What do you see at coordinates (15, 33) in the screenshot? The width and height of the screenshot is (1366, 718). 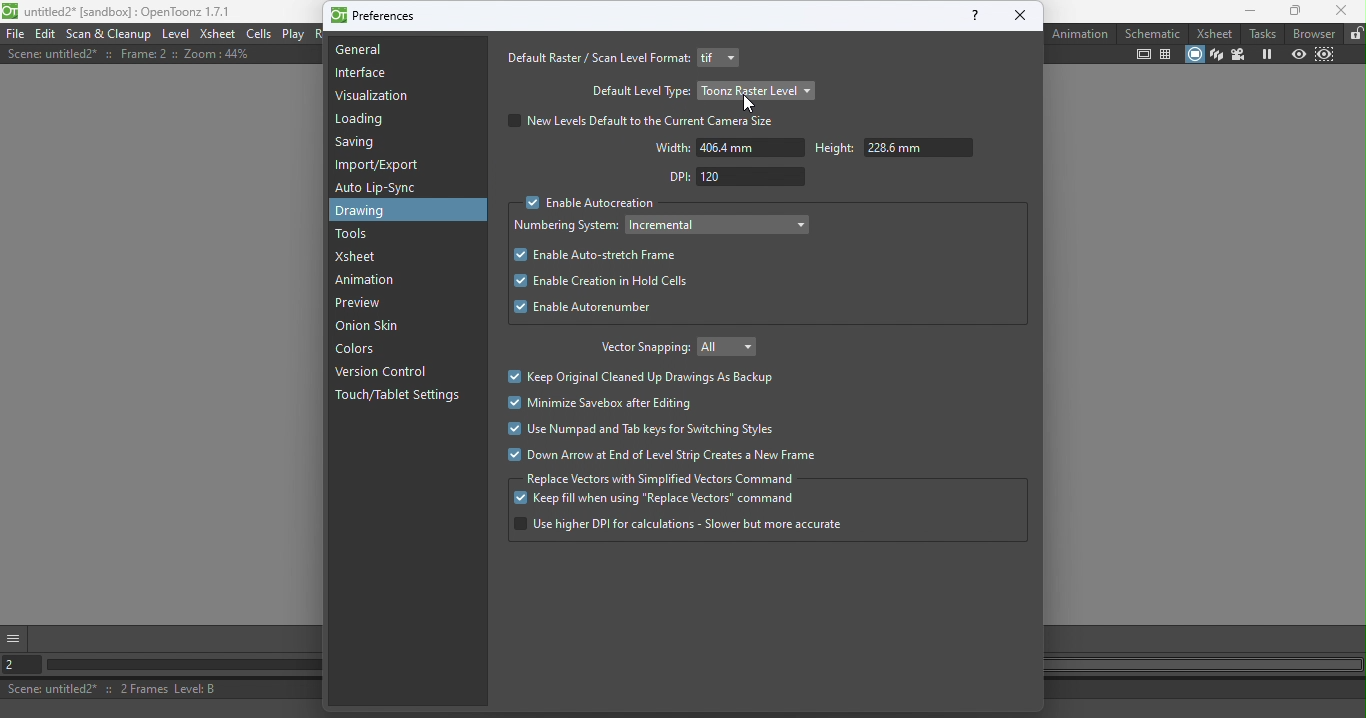 I see `File` at bounding box center [15, 33].